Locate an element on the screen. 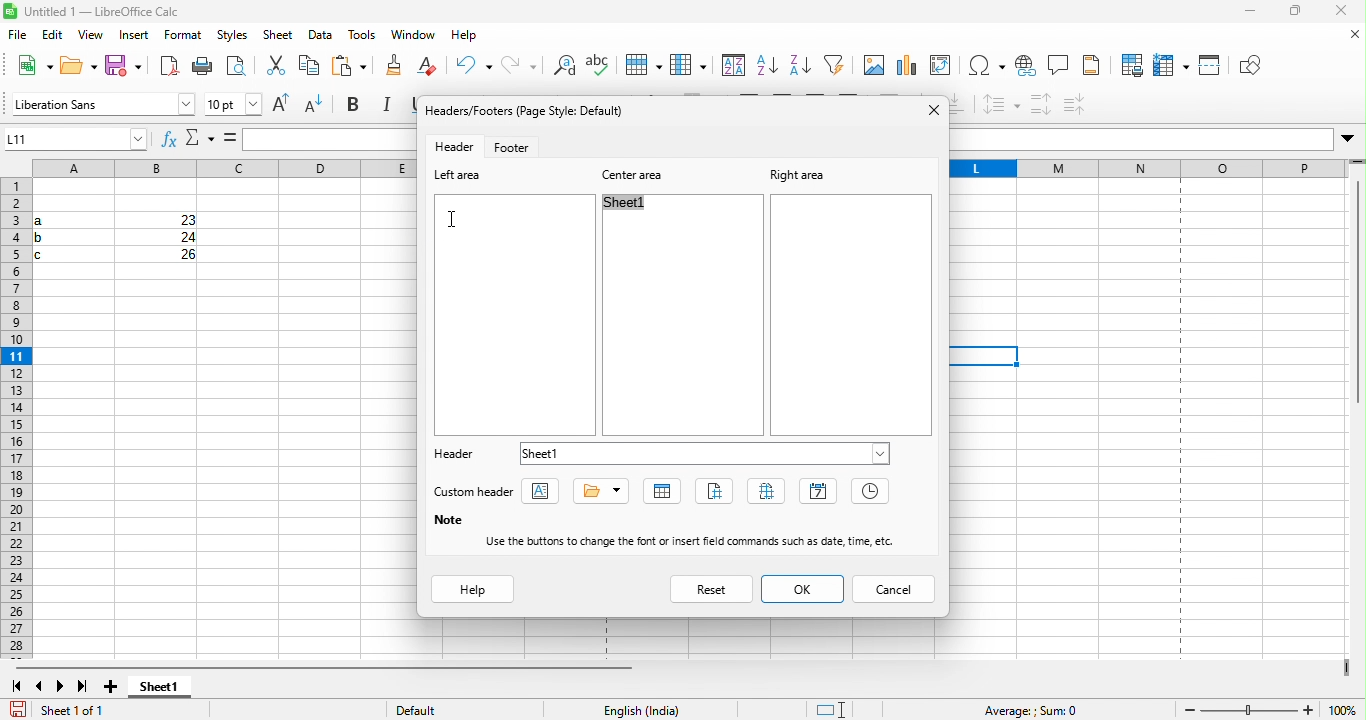 This screenshot has height=720, width=1366. reset is located at coordinates (710, 588).